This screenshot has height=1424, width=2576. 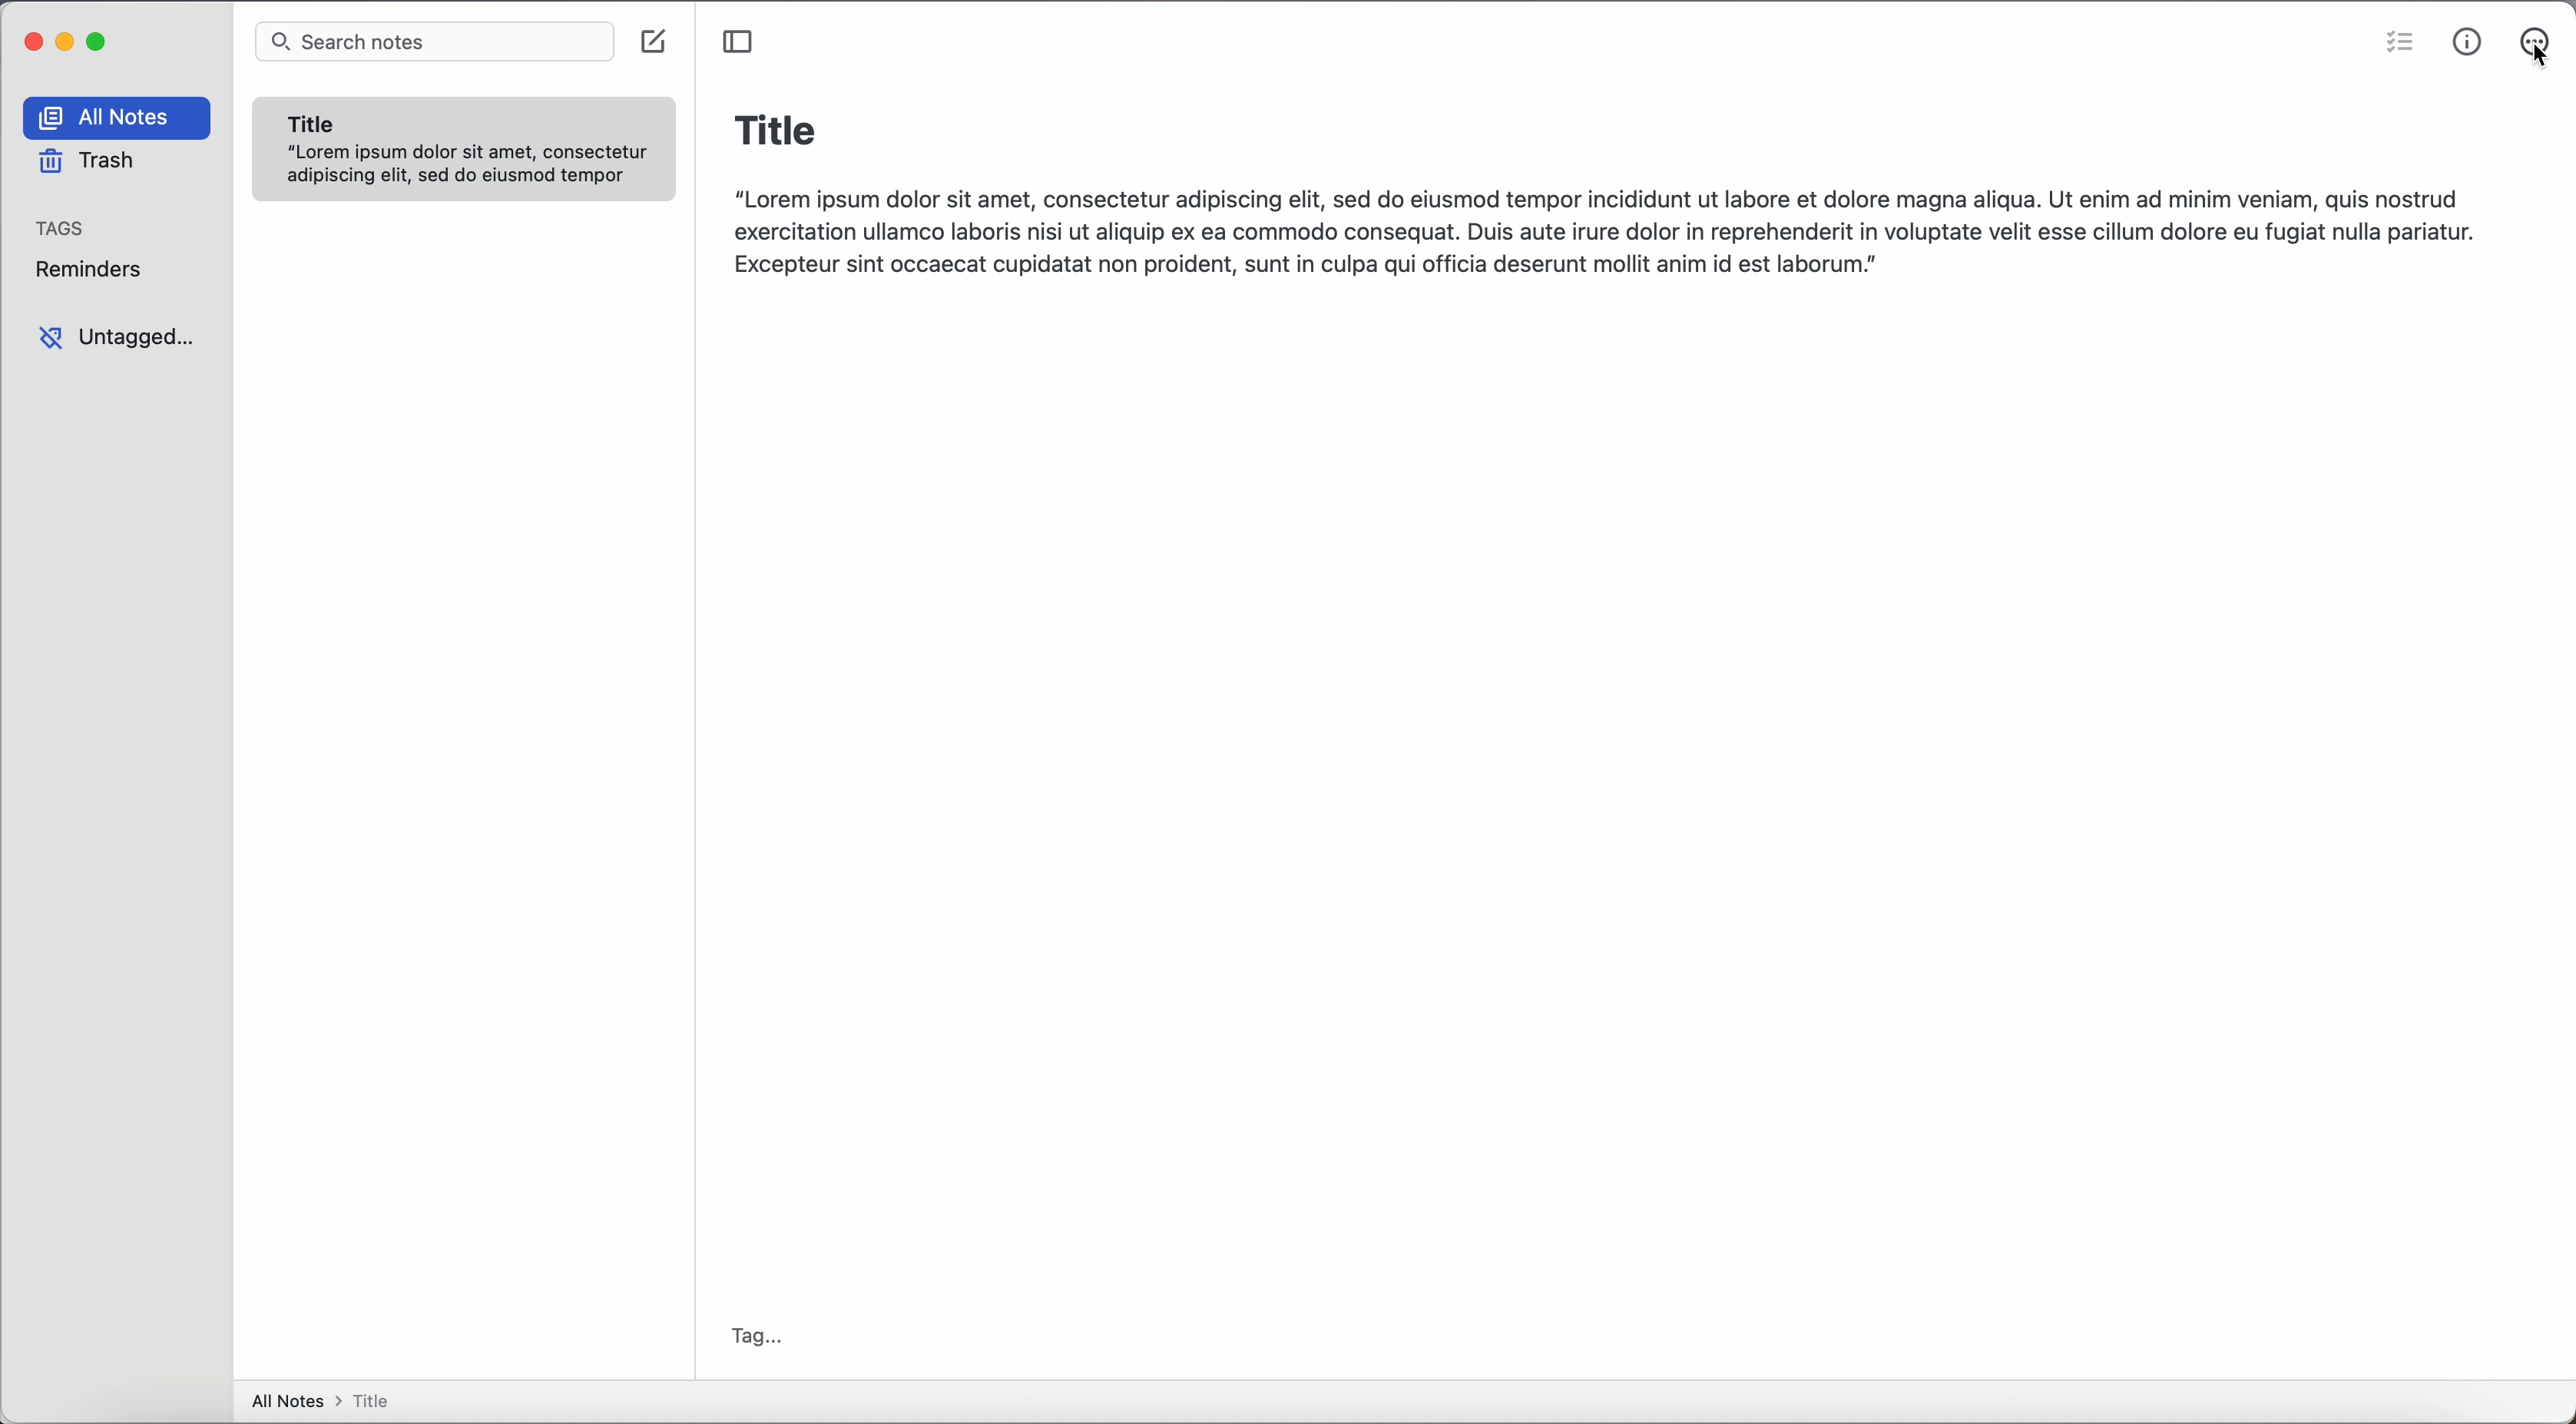 What do you see at coordinates (758, 1339) in the screenshot?
I see `tag` at bounding box center [758, 1339].